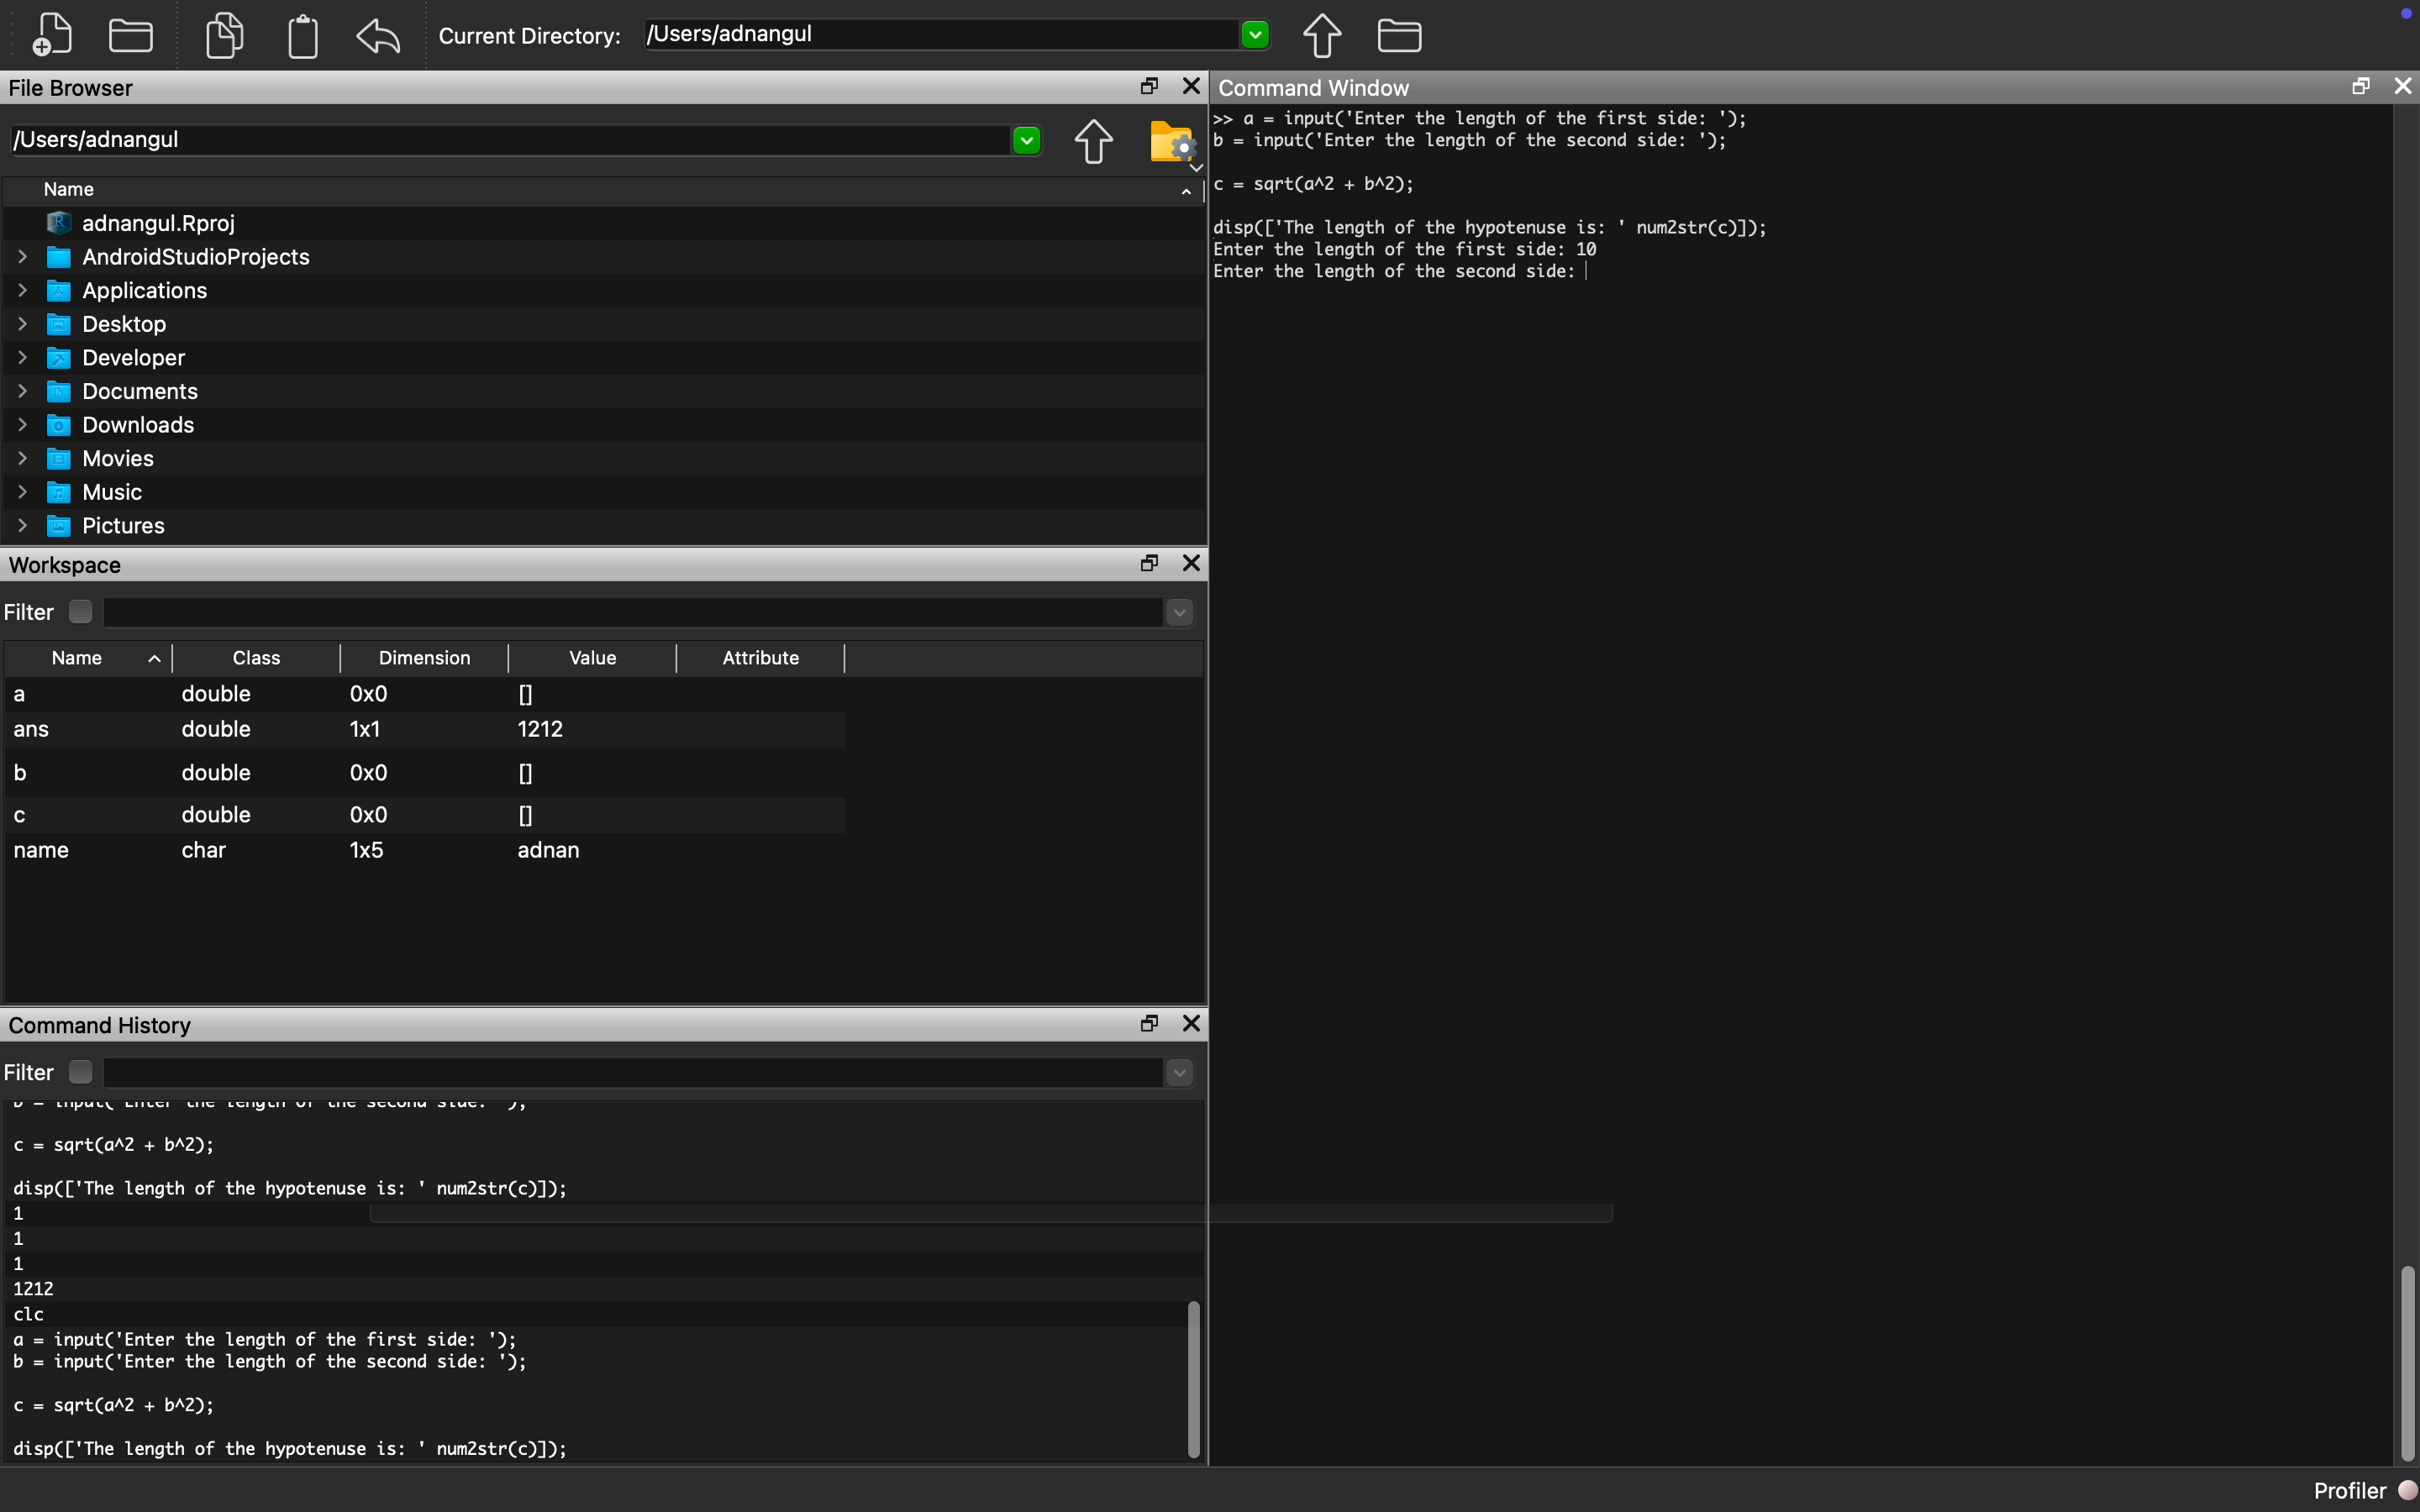 The image size is (2420, 1512). Describe the element at coordinates (2405, 85) in the screenshot. I see `close` at that location.